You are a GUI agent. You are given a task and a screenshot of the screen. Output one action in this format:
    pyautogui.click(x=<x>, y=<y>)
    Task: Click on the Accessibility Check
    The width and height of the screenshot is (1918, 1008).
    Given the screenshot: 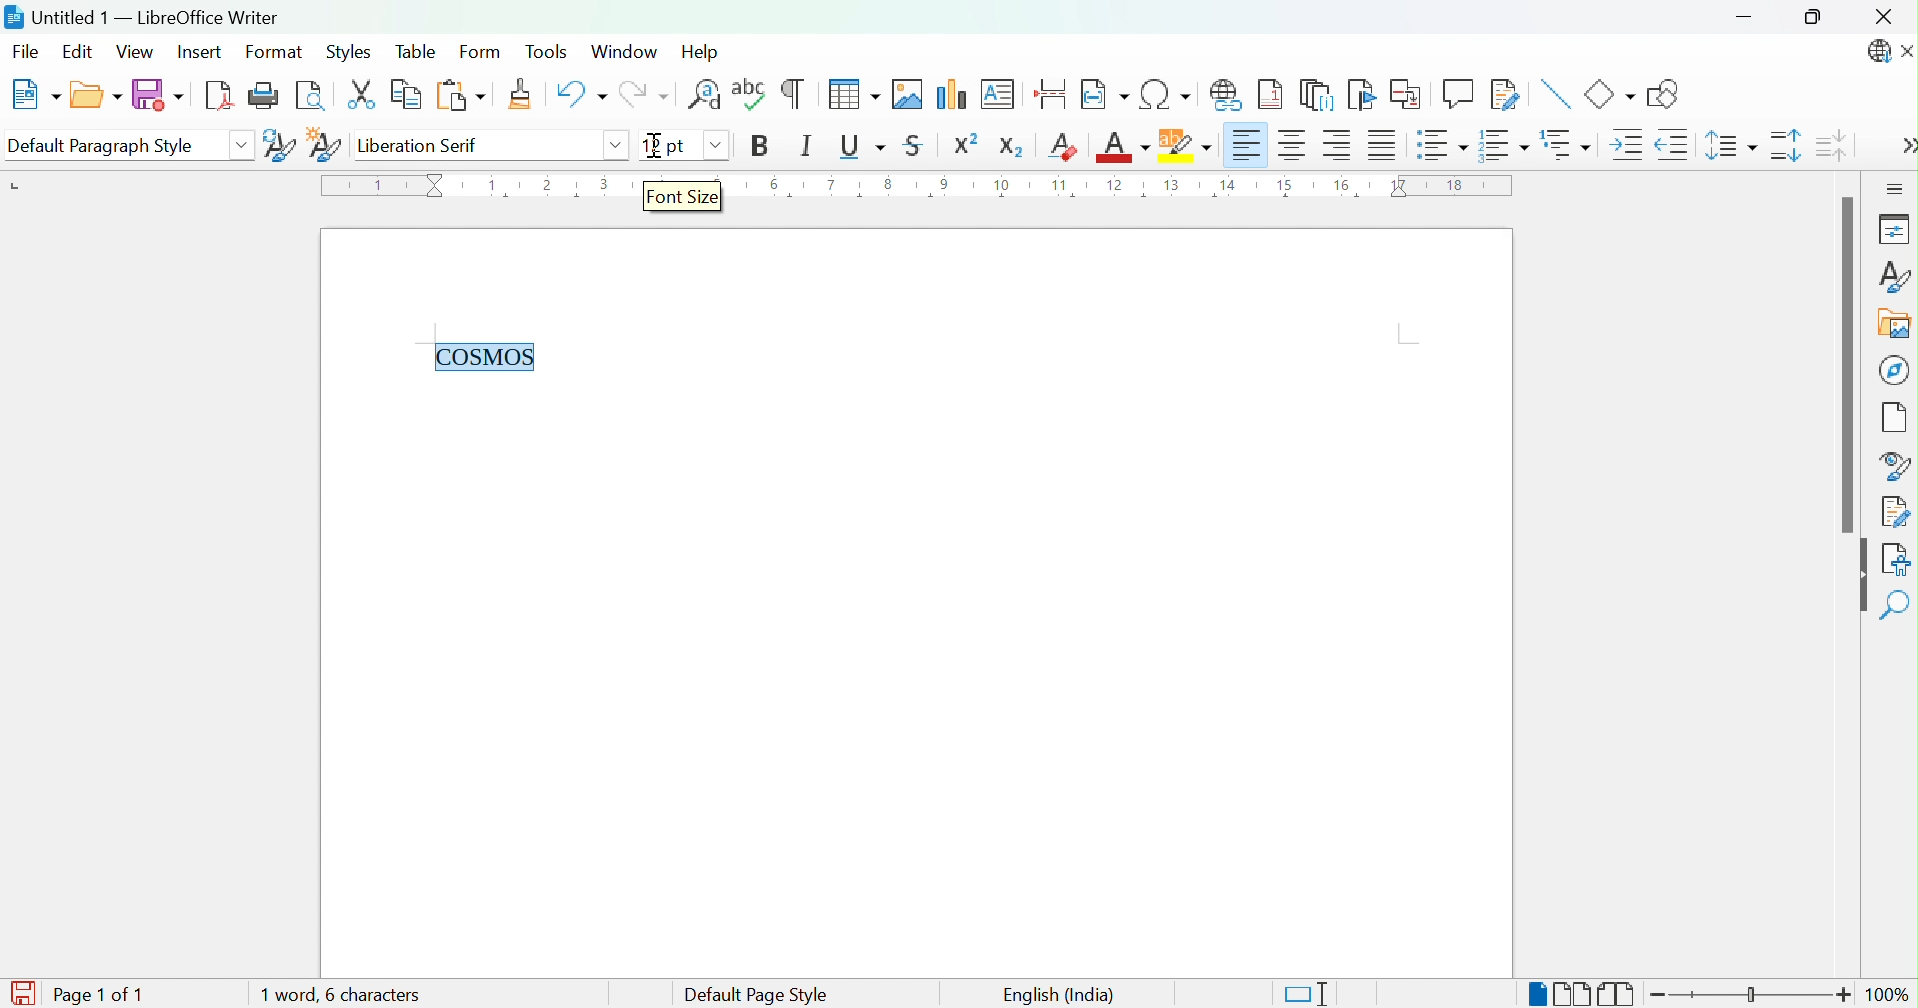 What is the action you would take?
    pyautogui.click(x=1899, y=557)
    